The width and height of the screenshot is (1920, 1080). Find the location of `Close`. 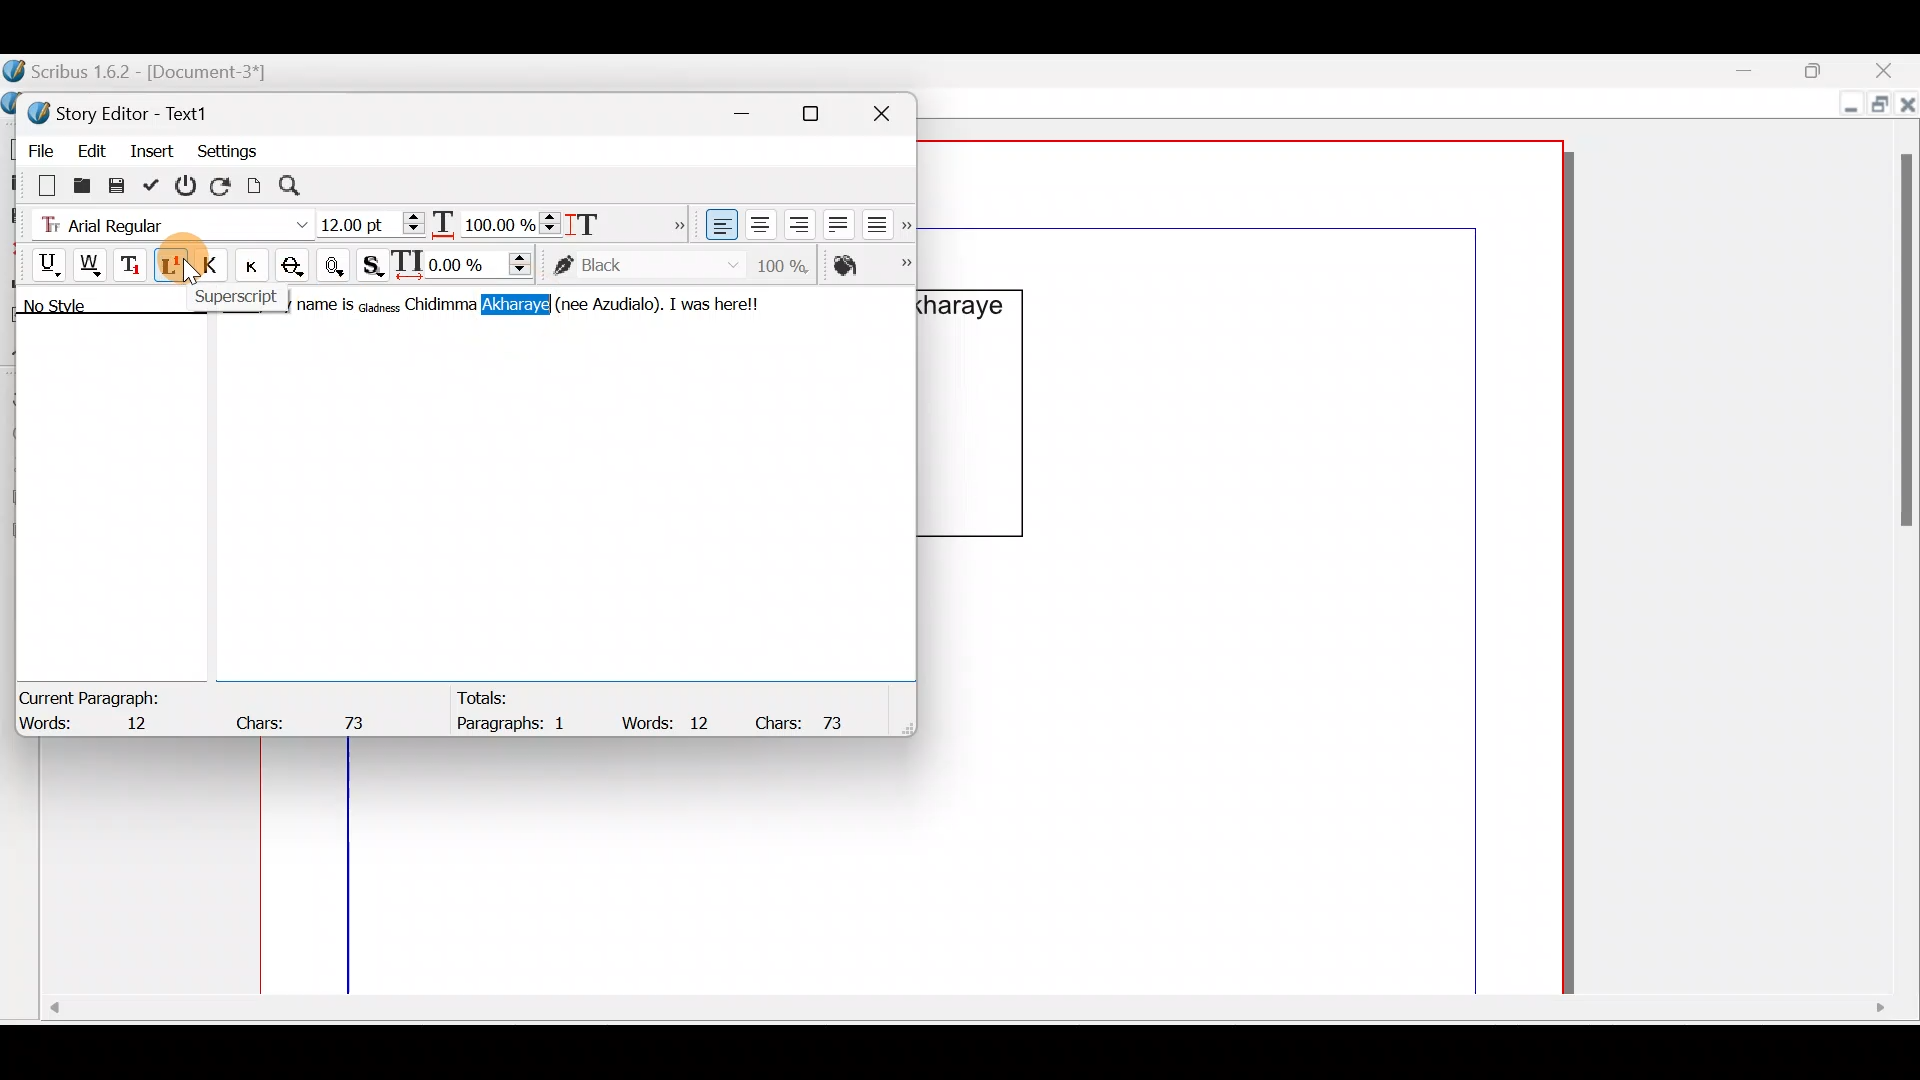

Close is located at coordinates (890, 110).